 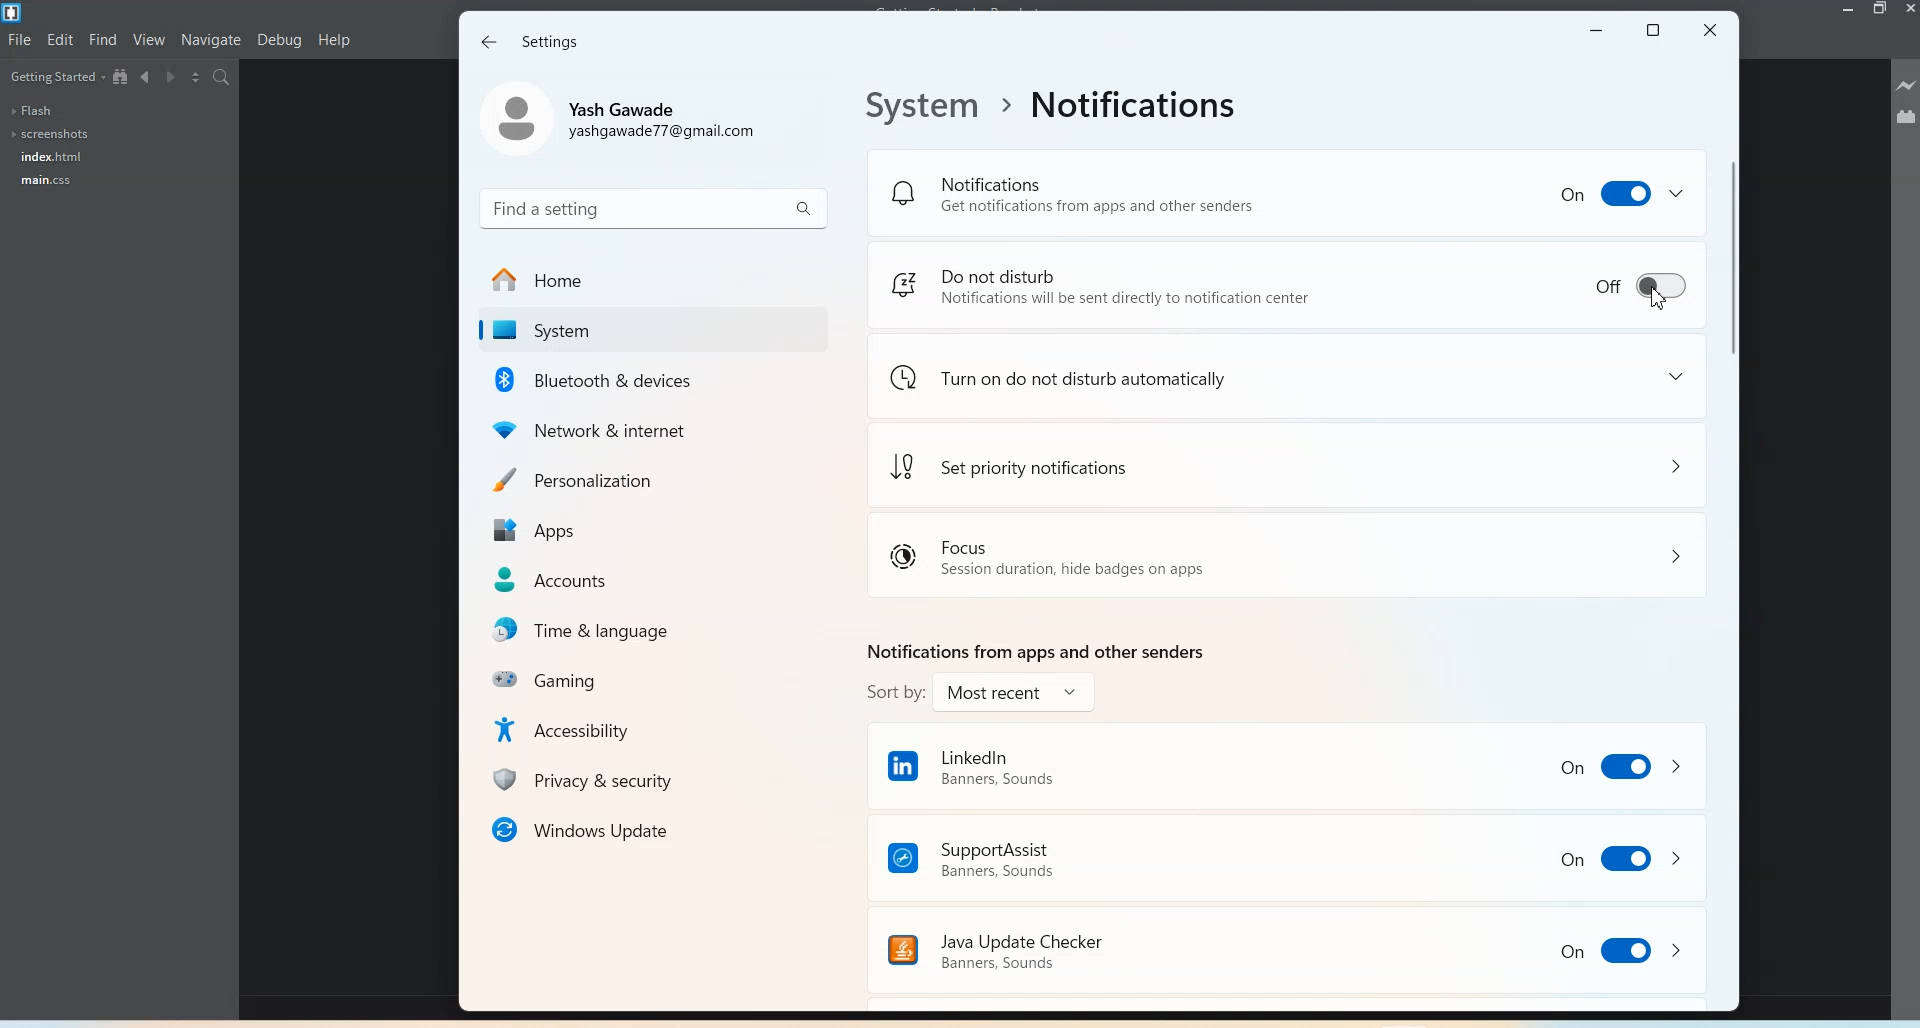 I want to click on index.html, so click(x=47, y=156).